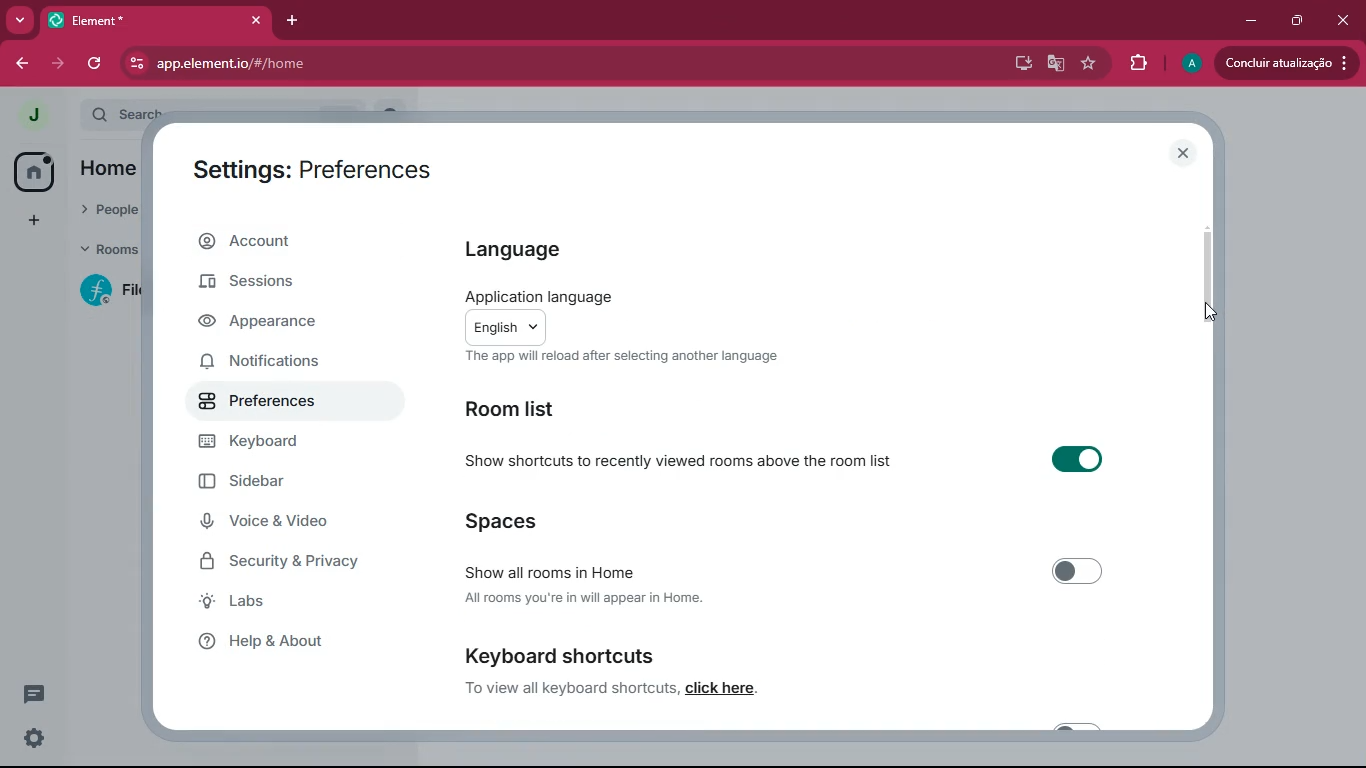 Image resolution: width=1366 pixels, height=768 pixels. I want to click on labs, so click(277, 604).